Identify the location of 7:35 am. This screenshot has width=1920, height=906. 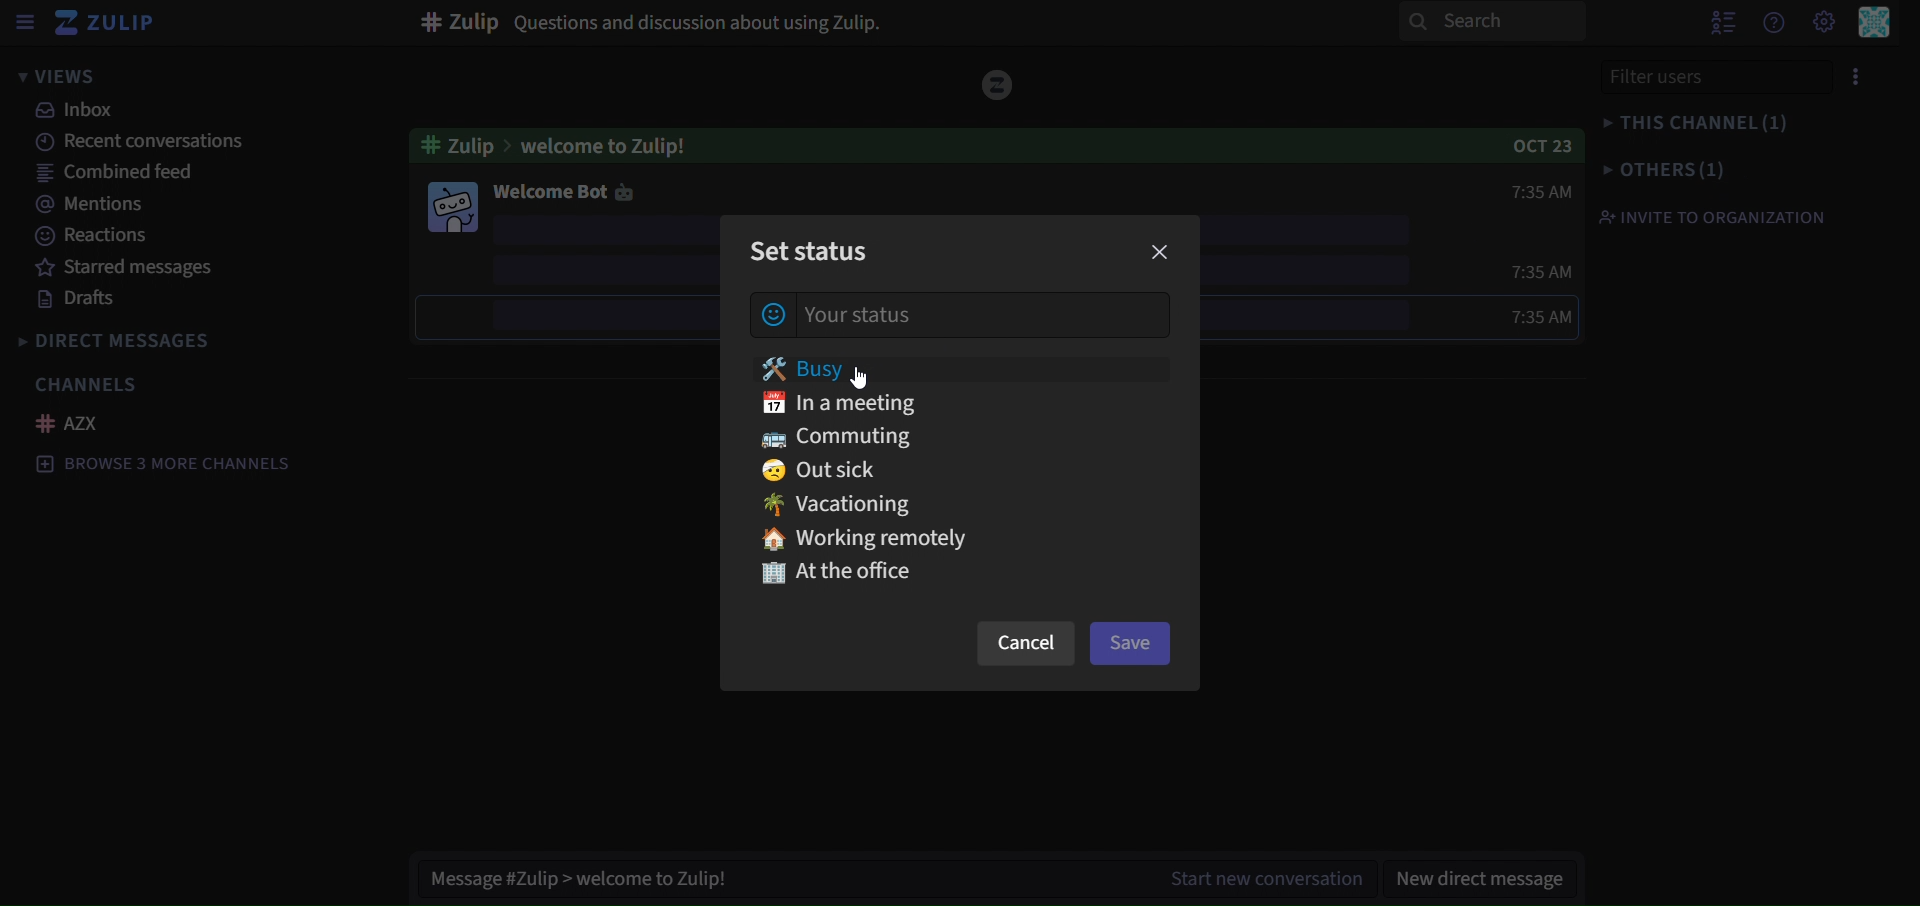
(1504, 315).